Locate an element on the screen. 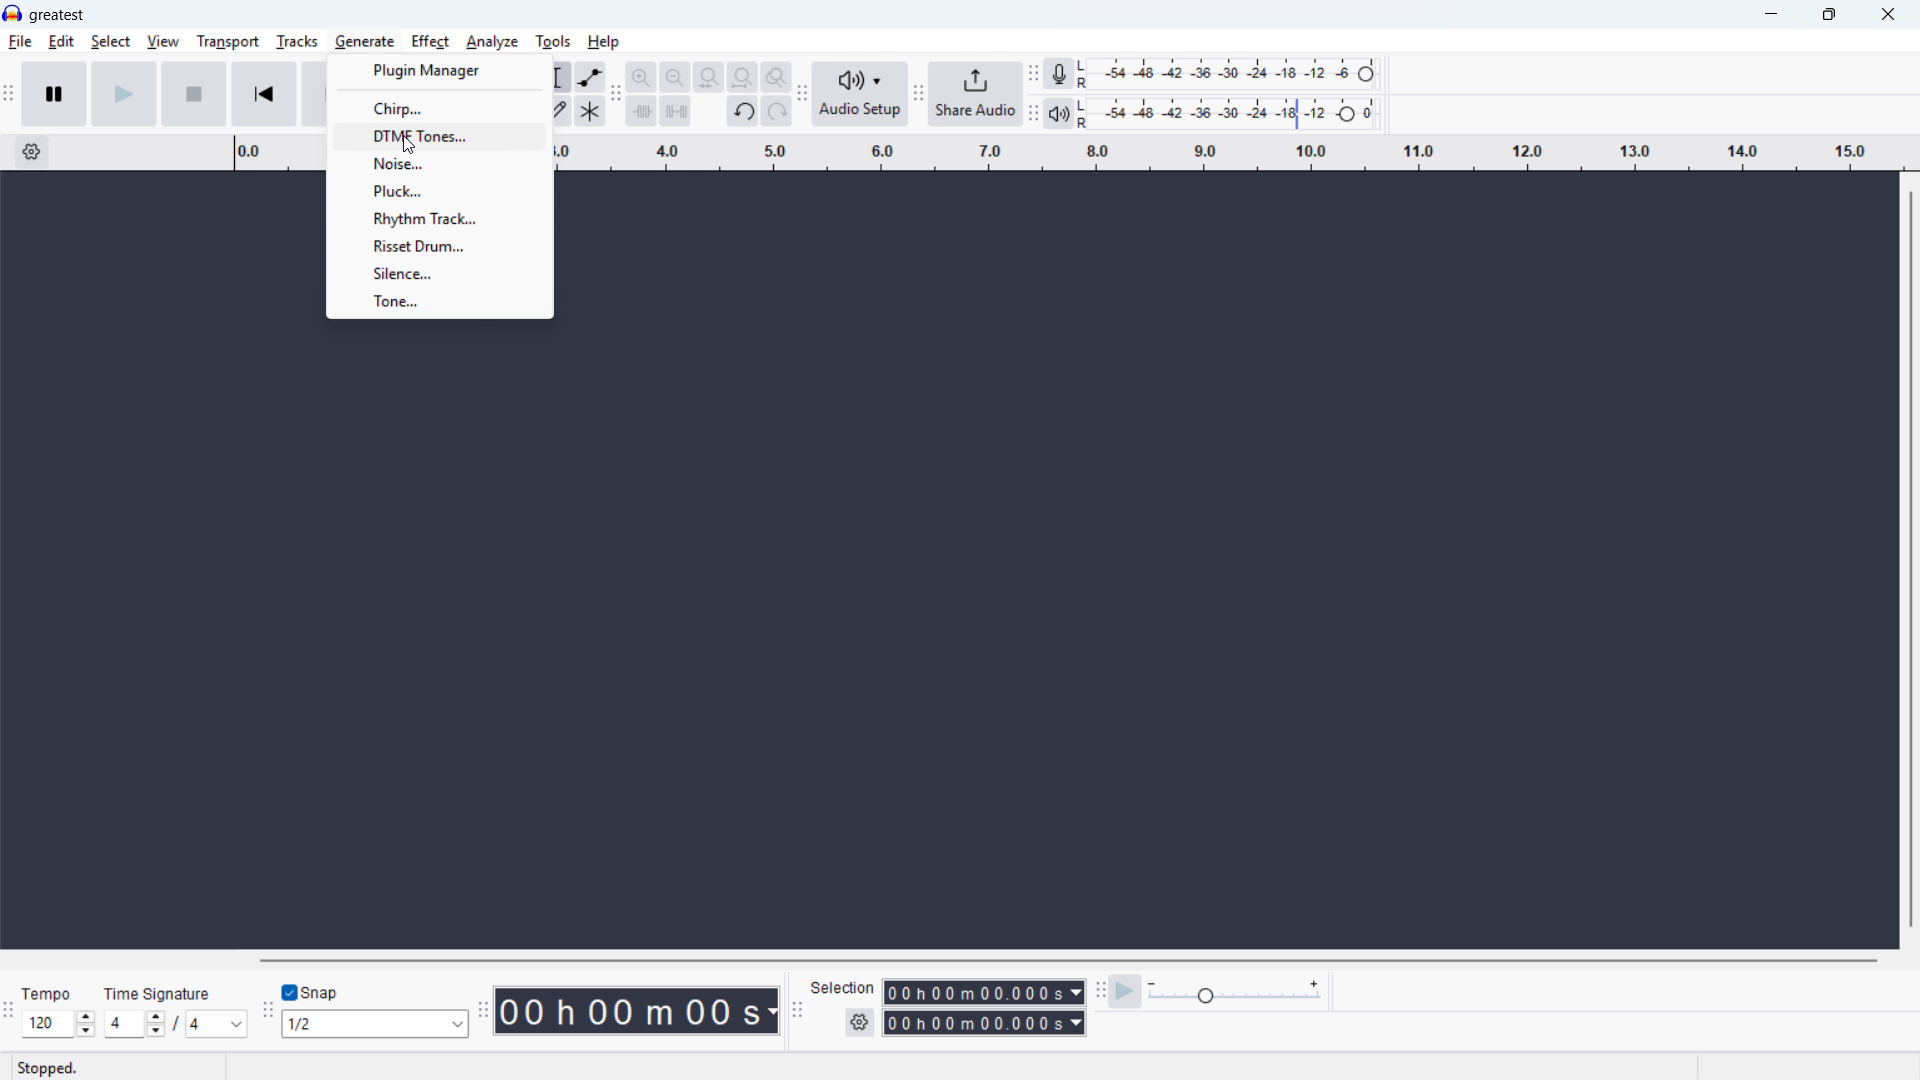  Plug in manager  is located at coordinates (439, 71).